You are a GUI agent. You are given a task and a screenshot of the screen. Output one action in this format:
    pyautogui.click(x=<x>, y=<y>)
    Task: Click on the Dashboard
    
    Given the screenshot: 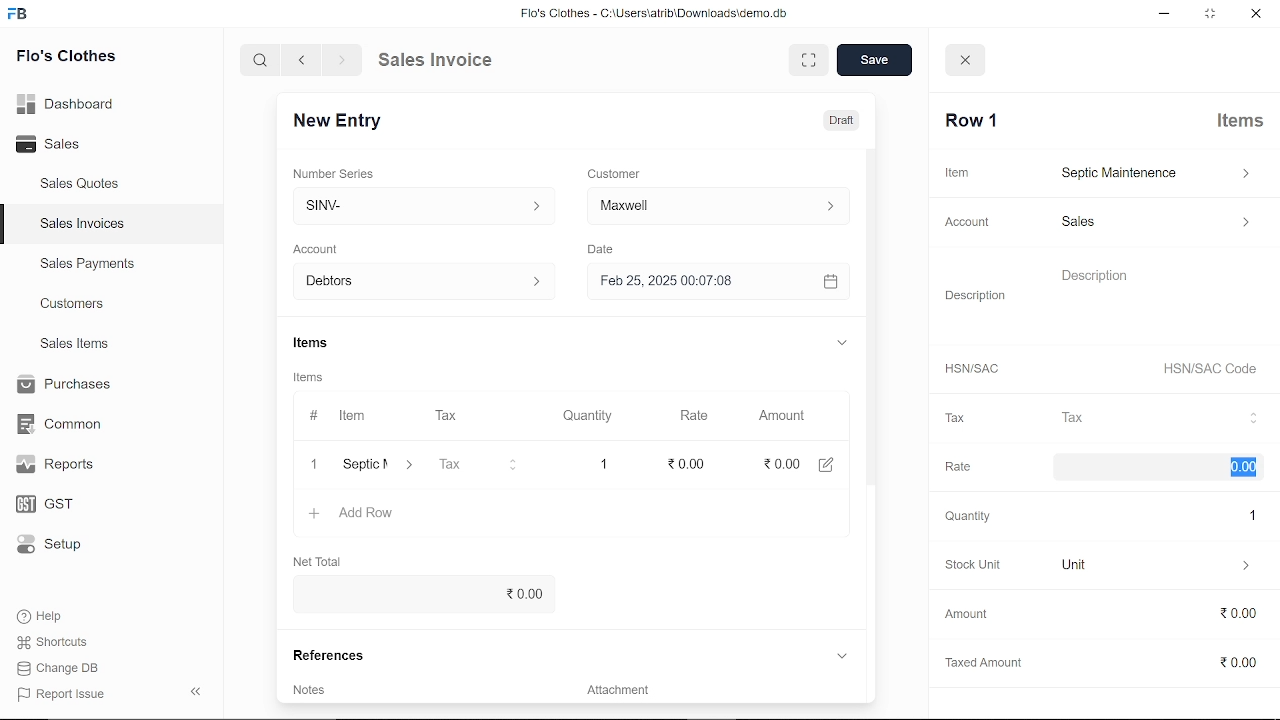 What is the action you would take?
    pyautogui.click(x=67, y=107)
    